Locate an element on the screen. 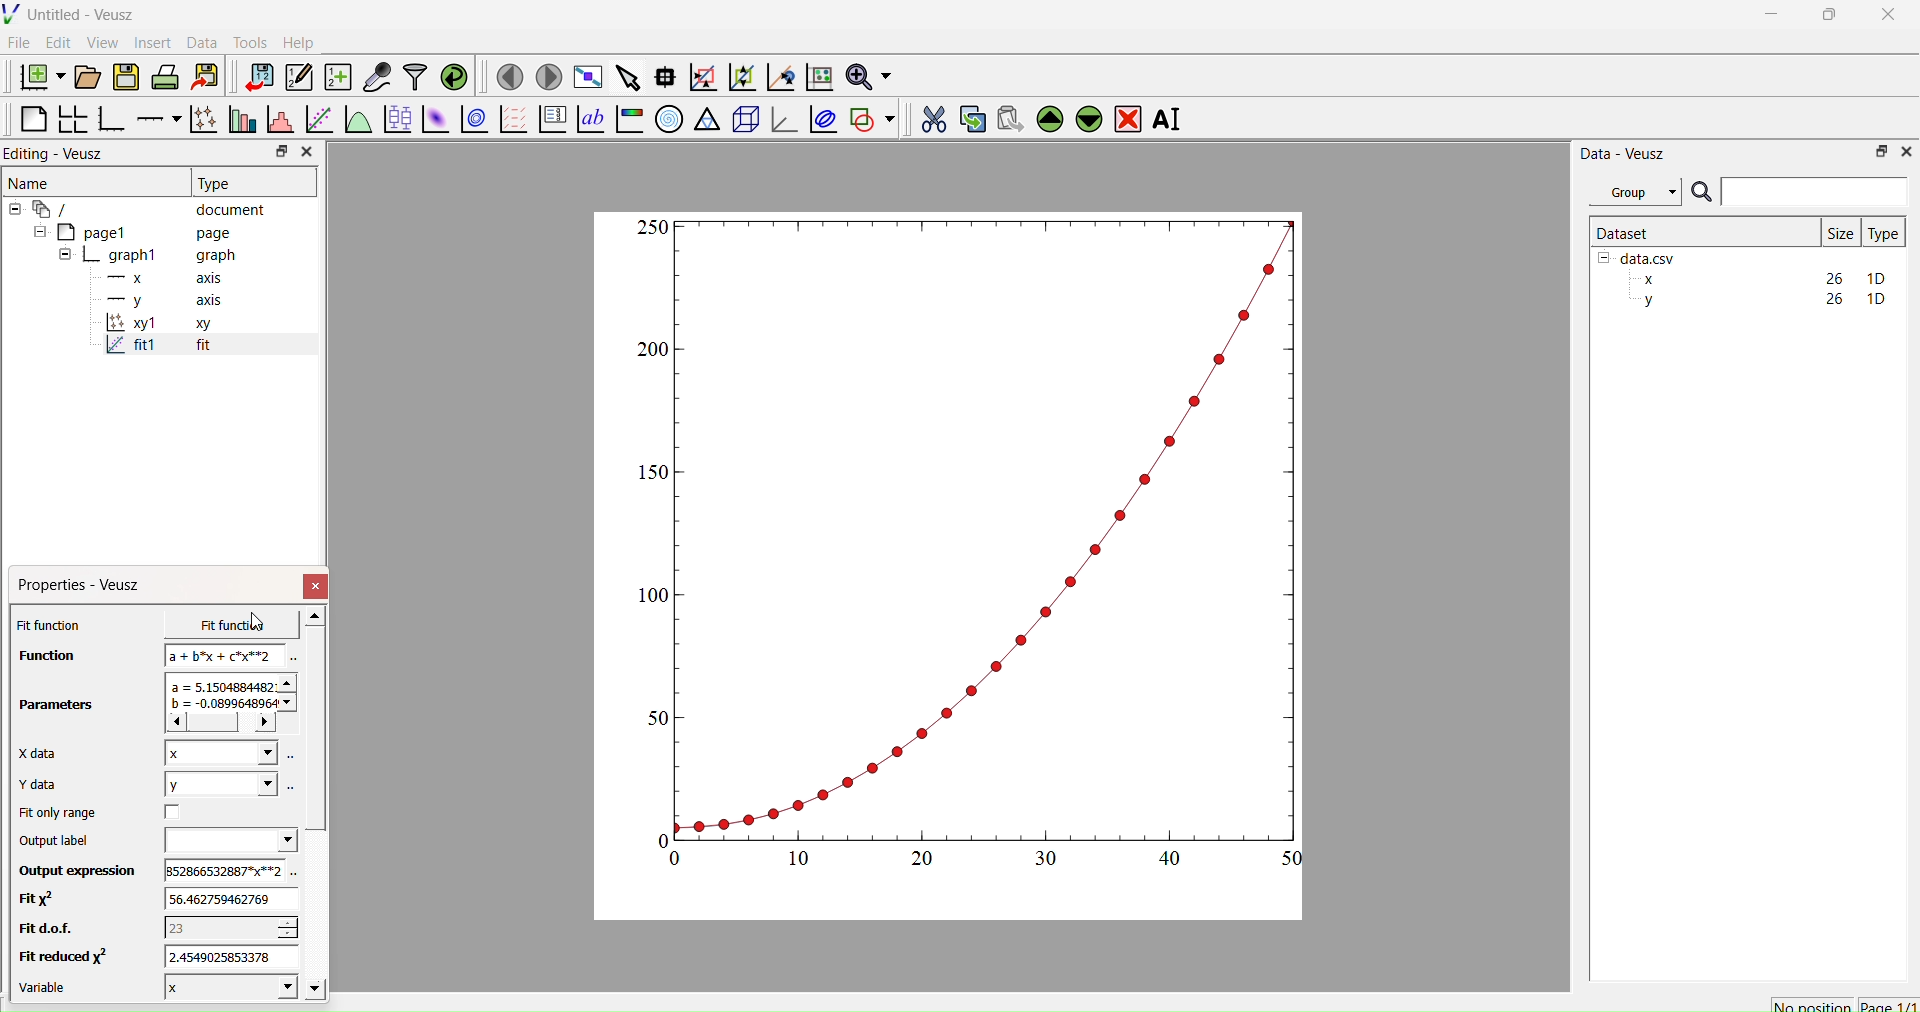  Function is located at coordinates (41, 655).